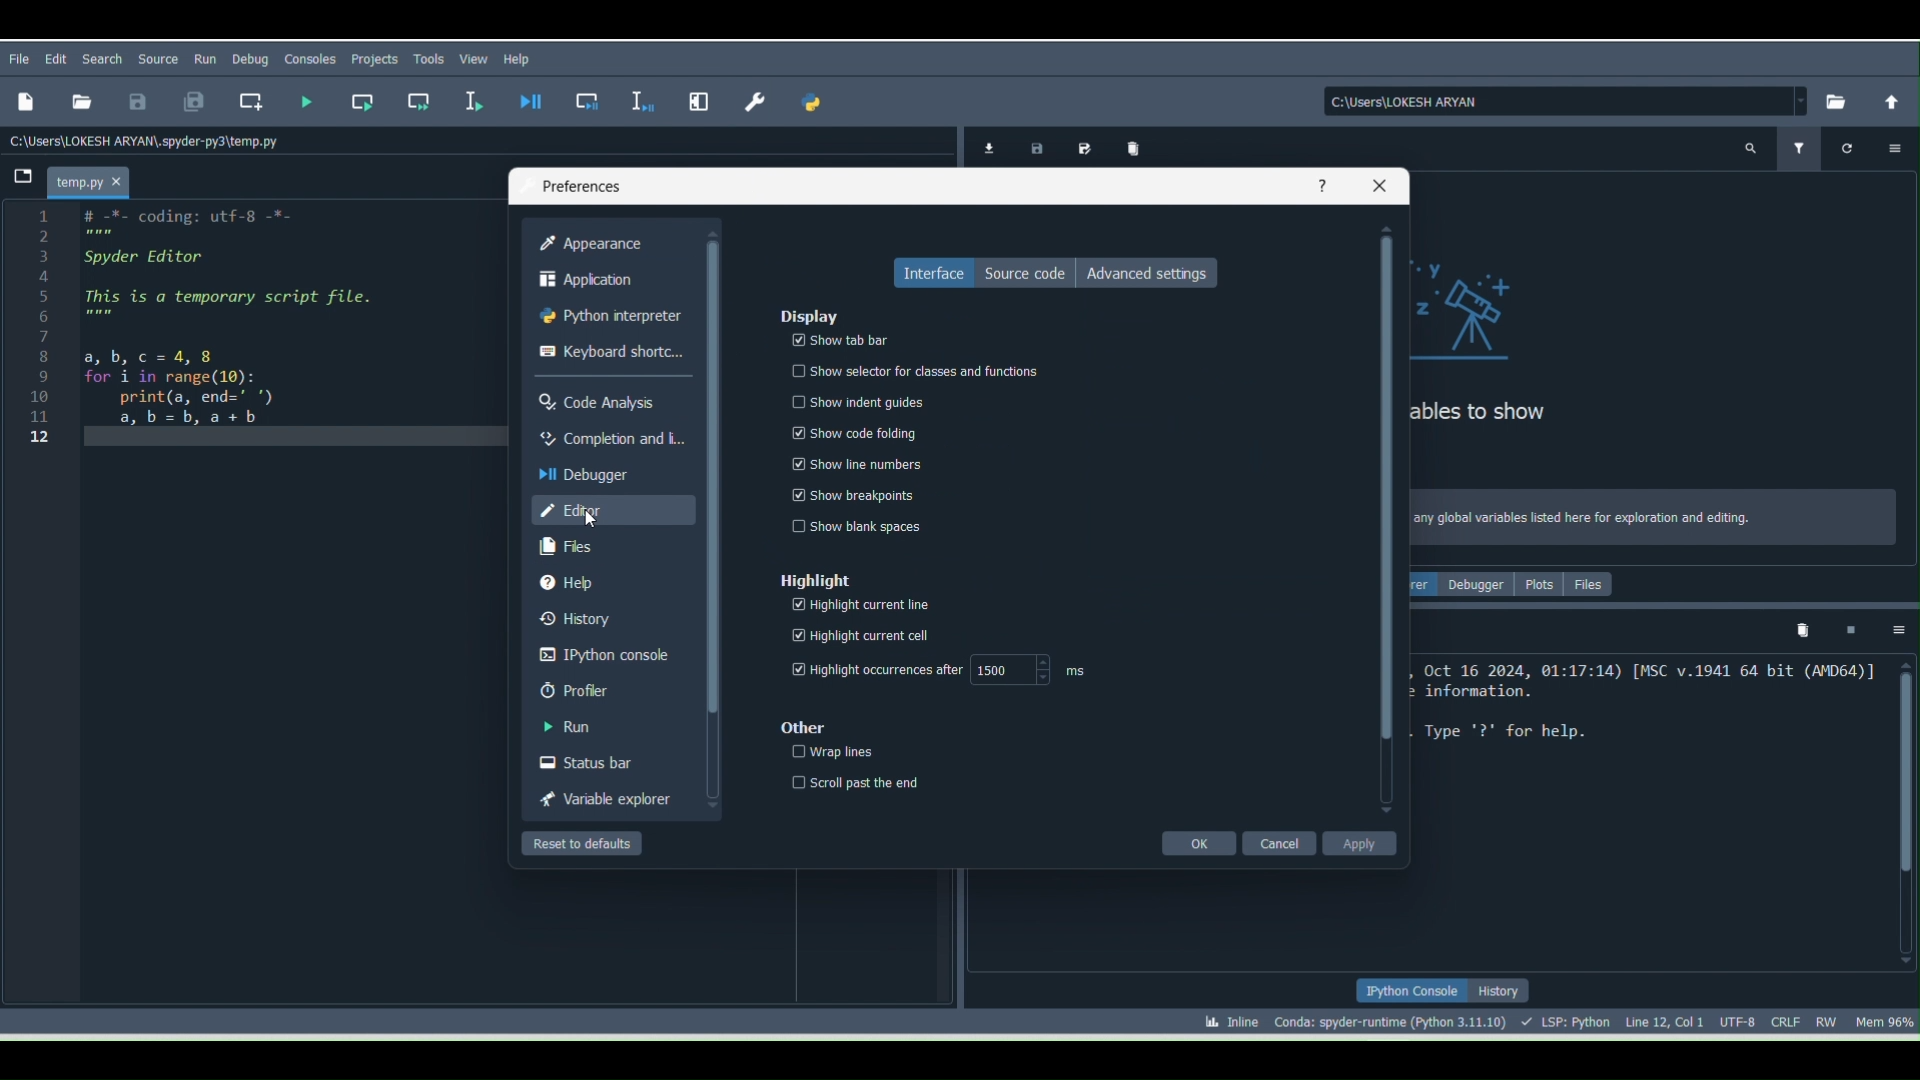 The height and width of the screenshot is (1080, 1920). What do you see at coordinates (432, 59) in the screenshot?
I see `Tools` at bounding box center [432, 59].